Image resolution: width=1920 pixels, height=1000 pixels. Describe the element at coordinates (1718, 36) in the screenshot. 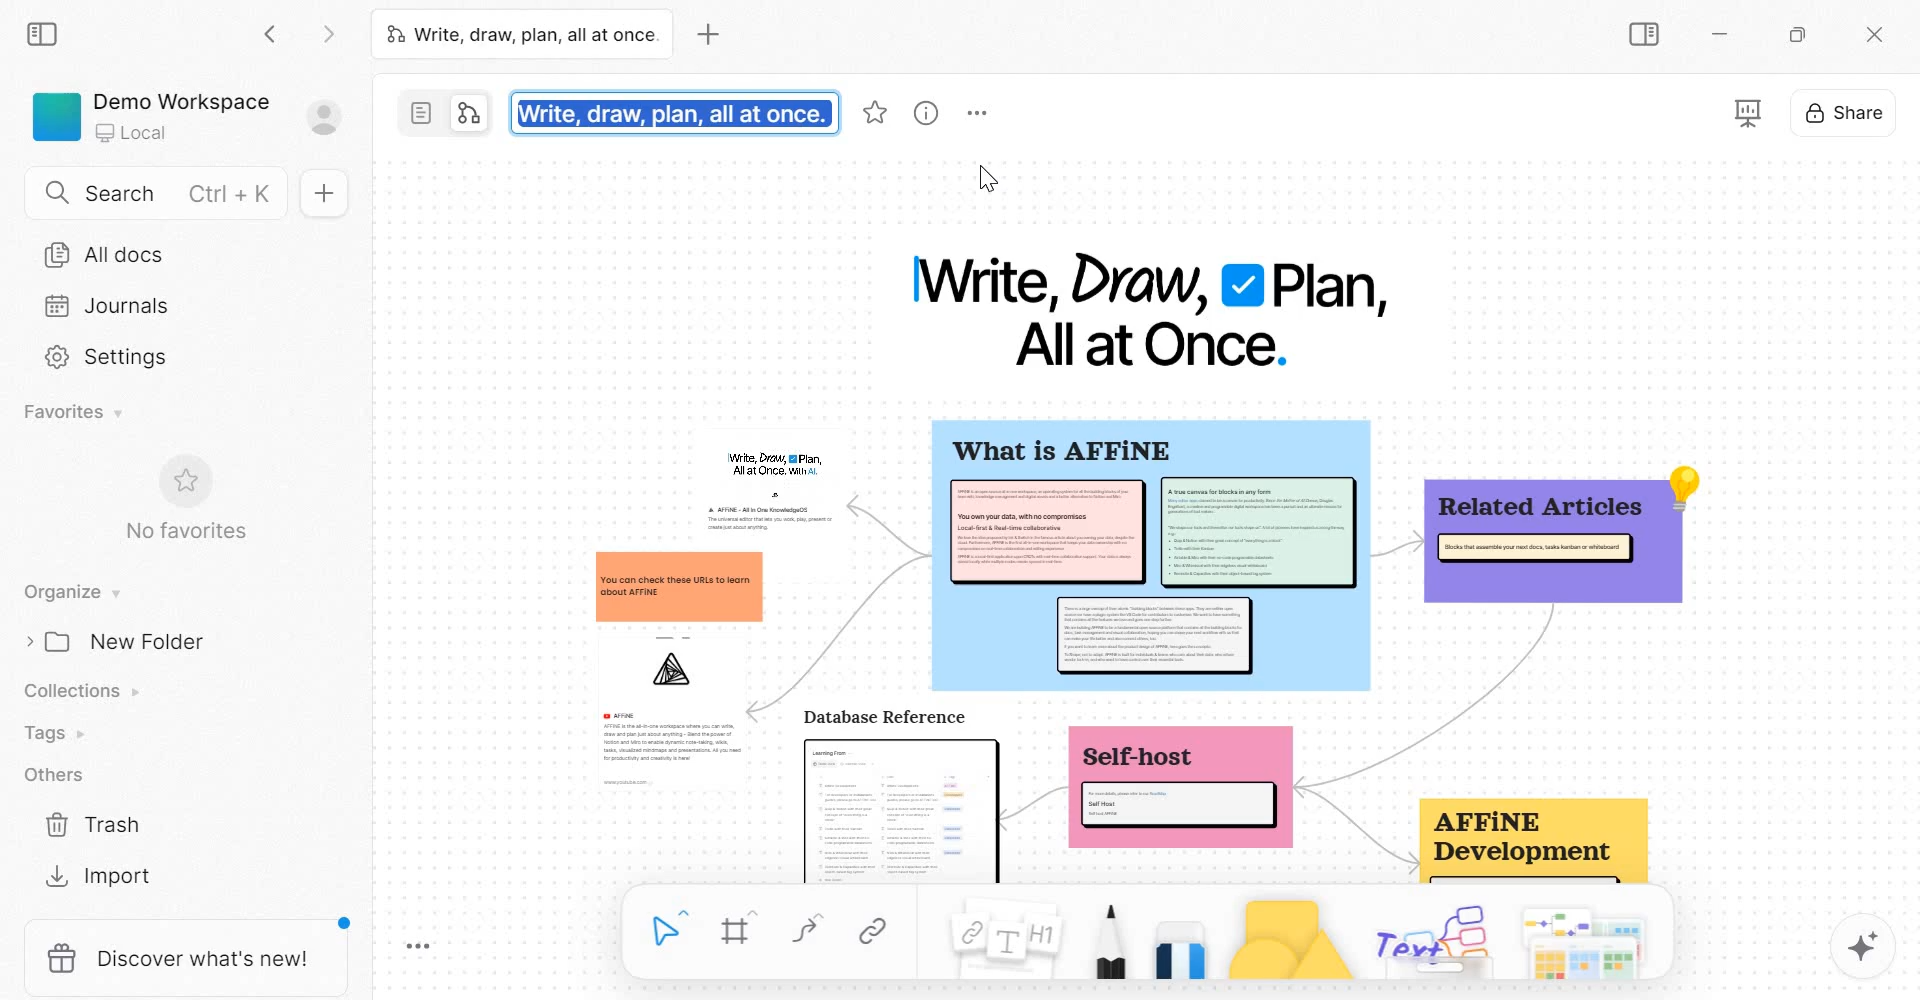

I see `Minimize` at that location.